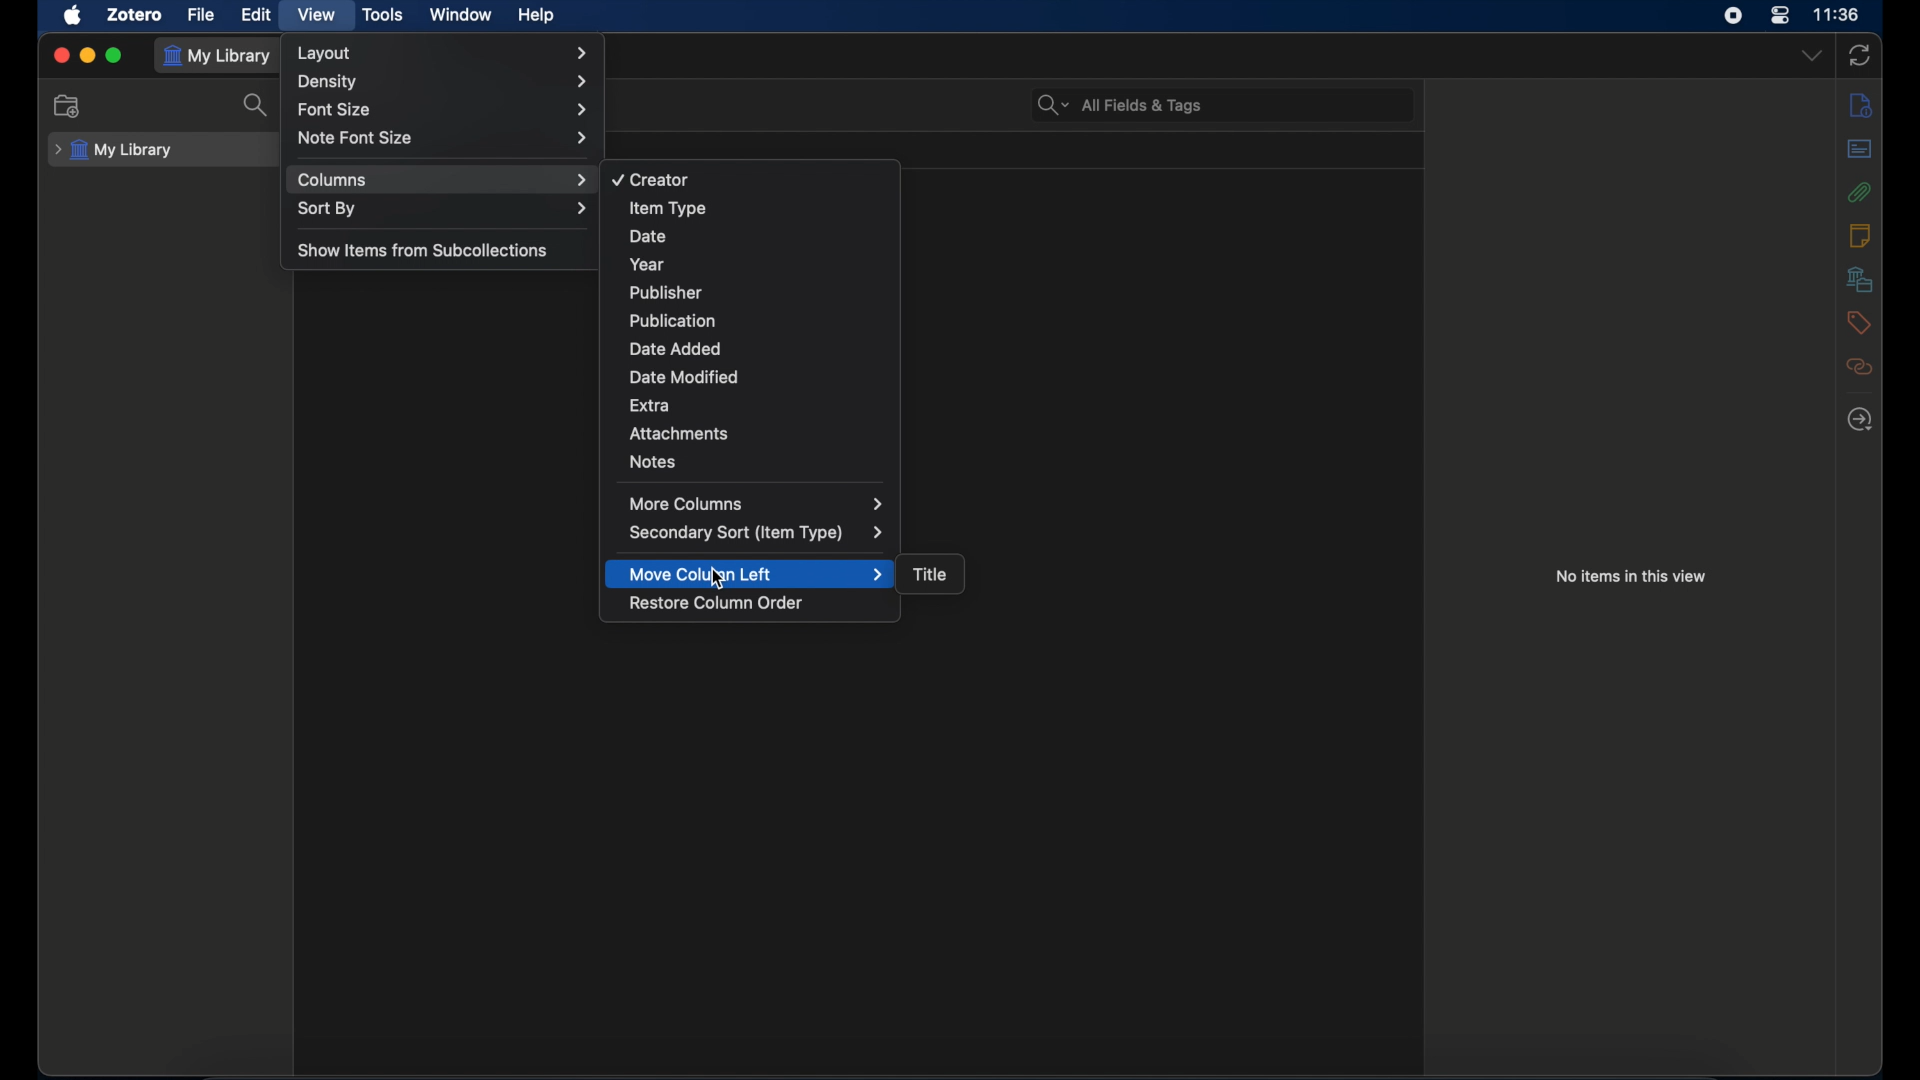  I want to click on secondary sort (item type), so click(758, 533).